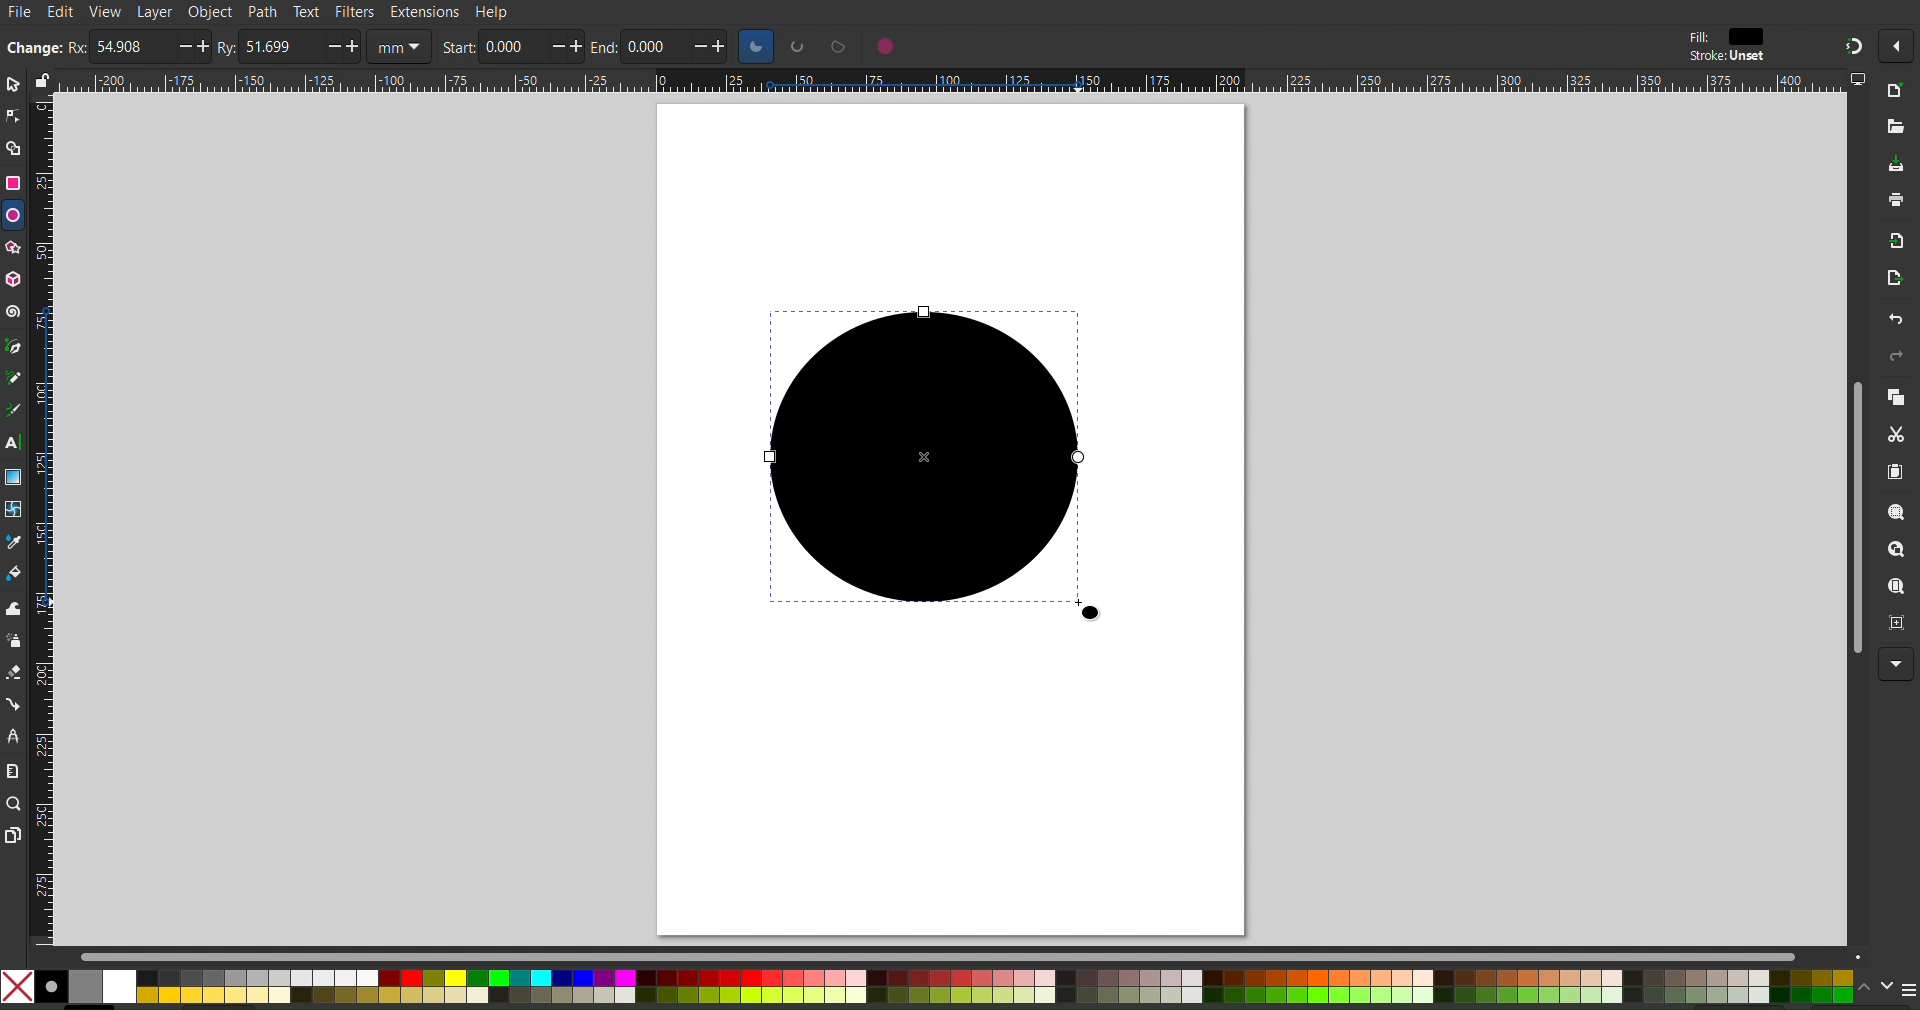 The height and width of the screenshot is (1010, 1920). I want to click on Mesh Tool, so click(14, 510).